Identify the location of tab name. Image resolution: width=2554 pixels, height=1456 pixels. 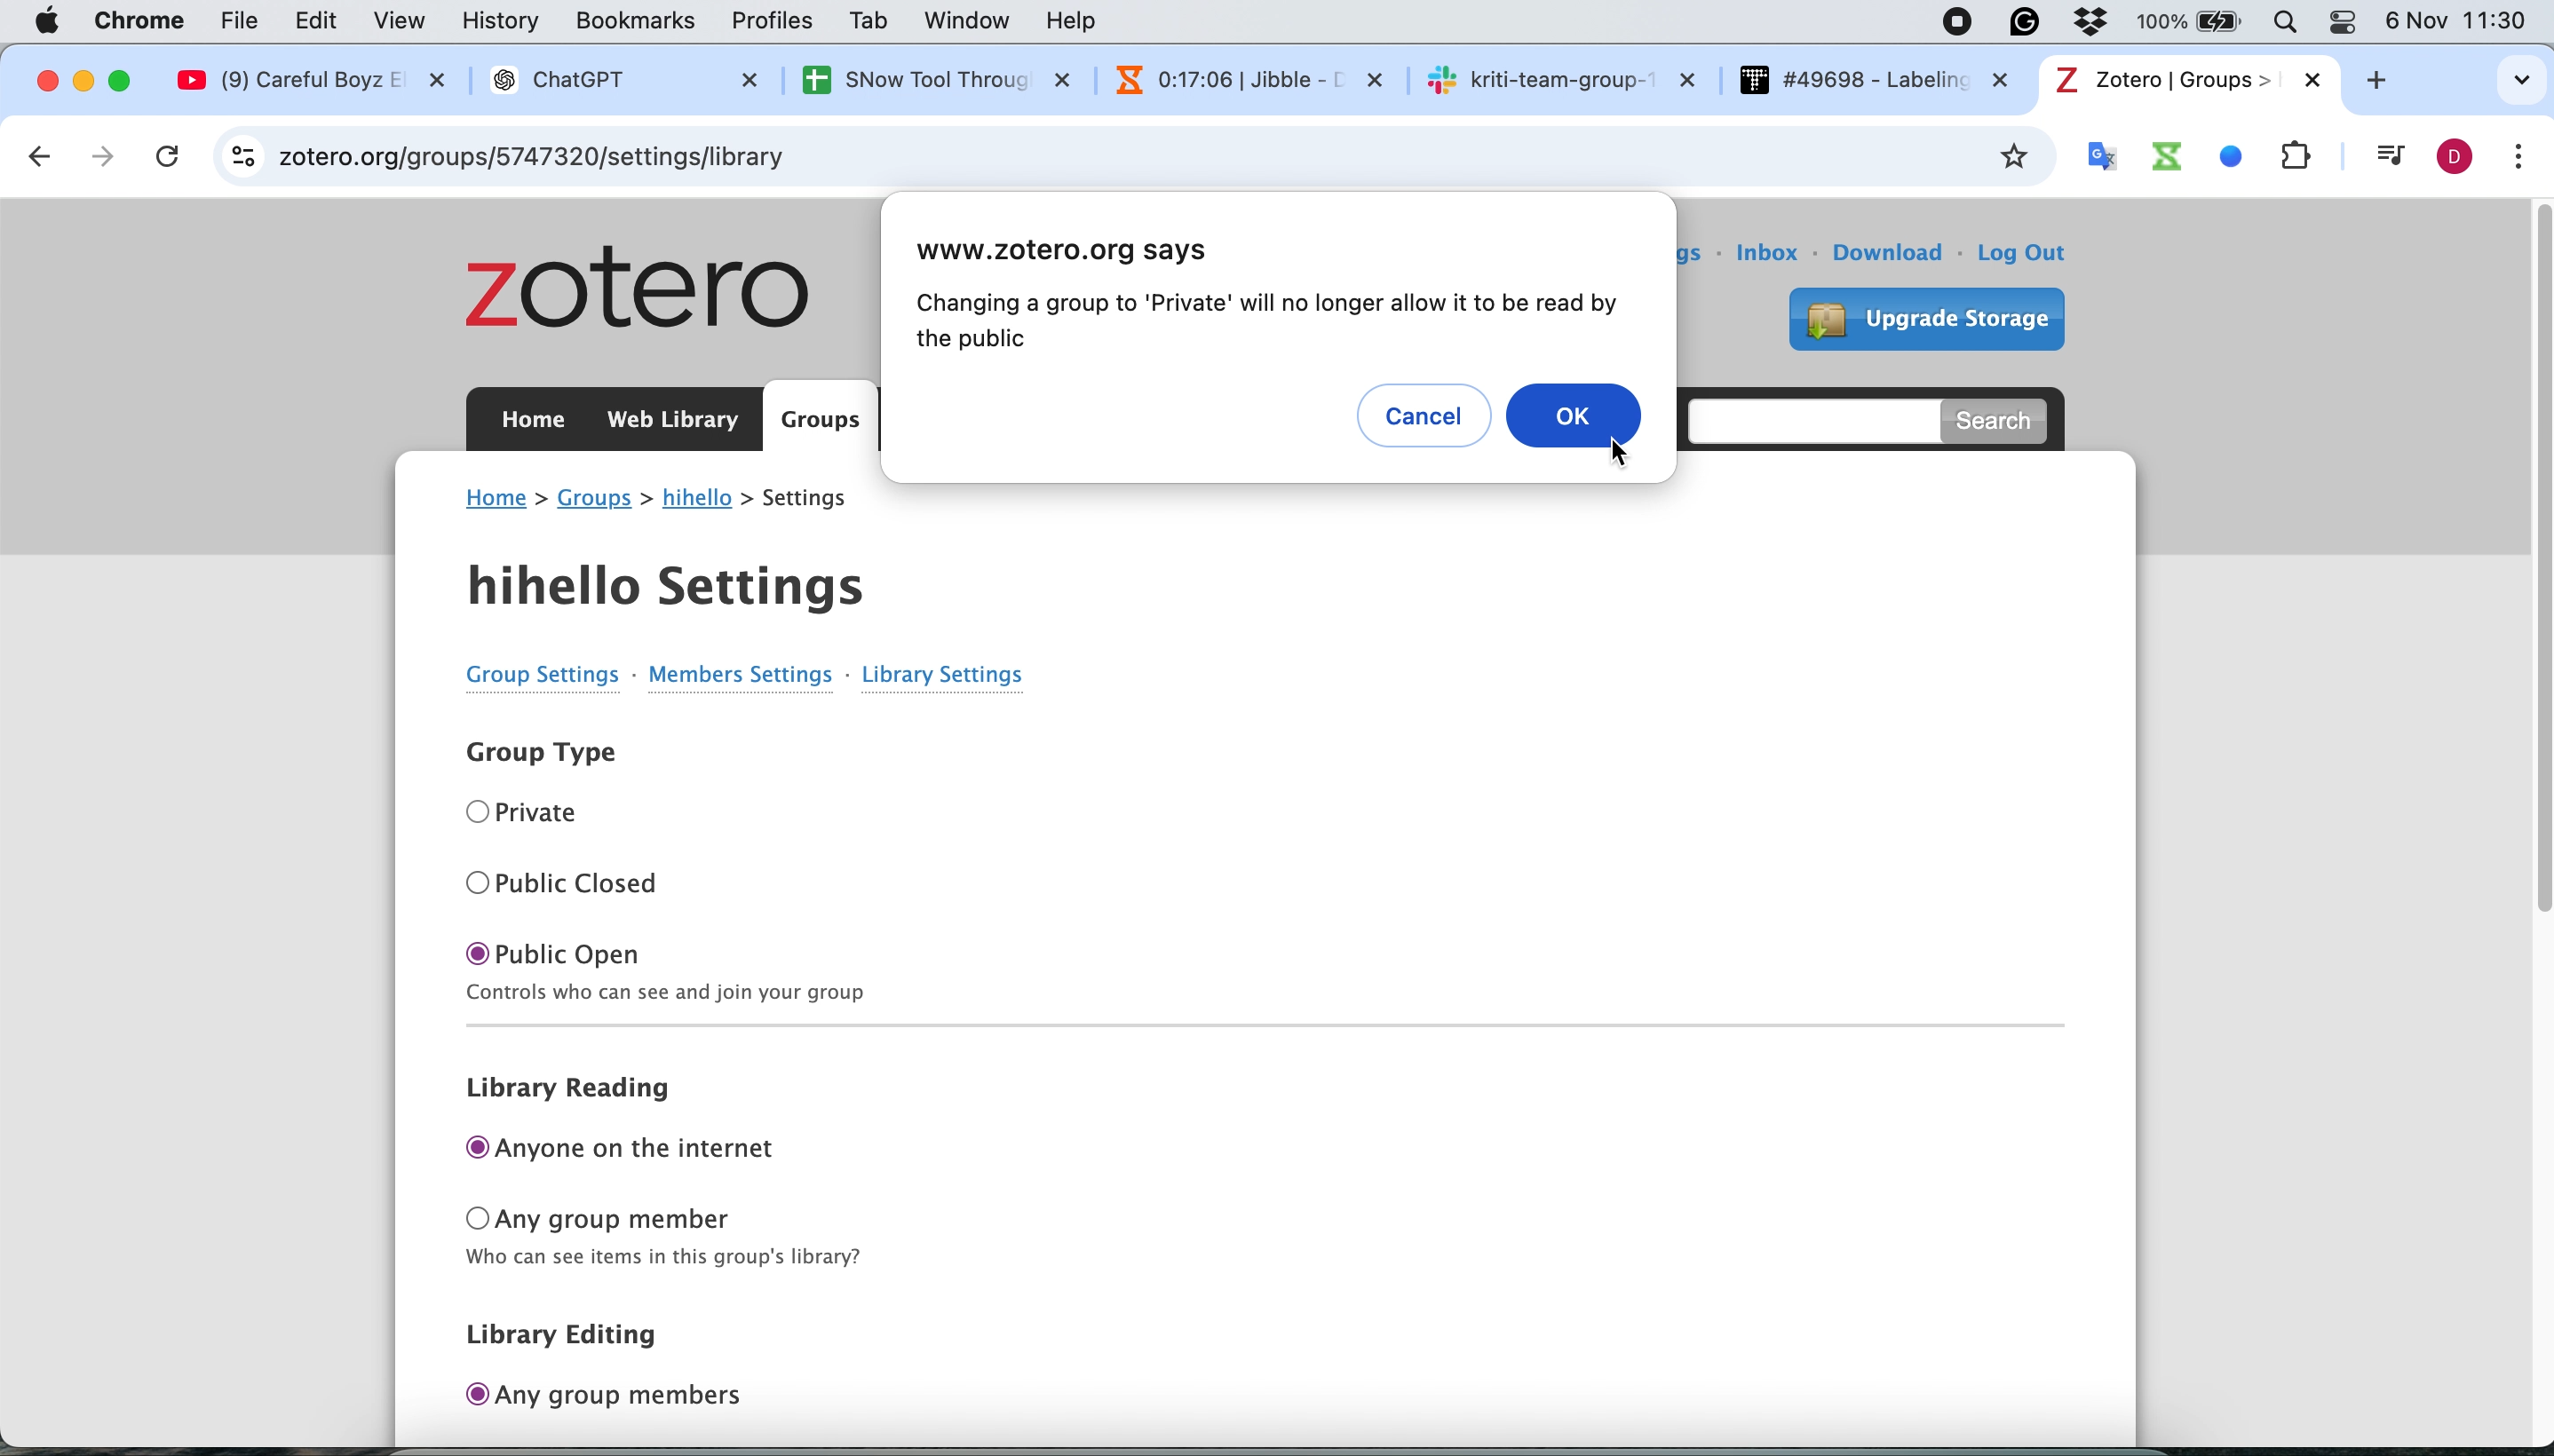
(2186, 80).